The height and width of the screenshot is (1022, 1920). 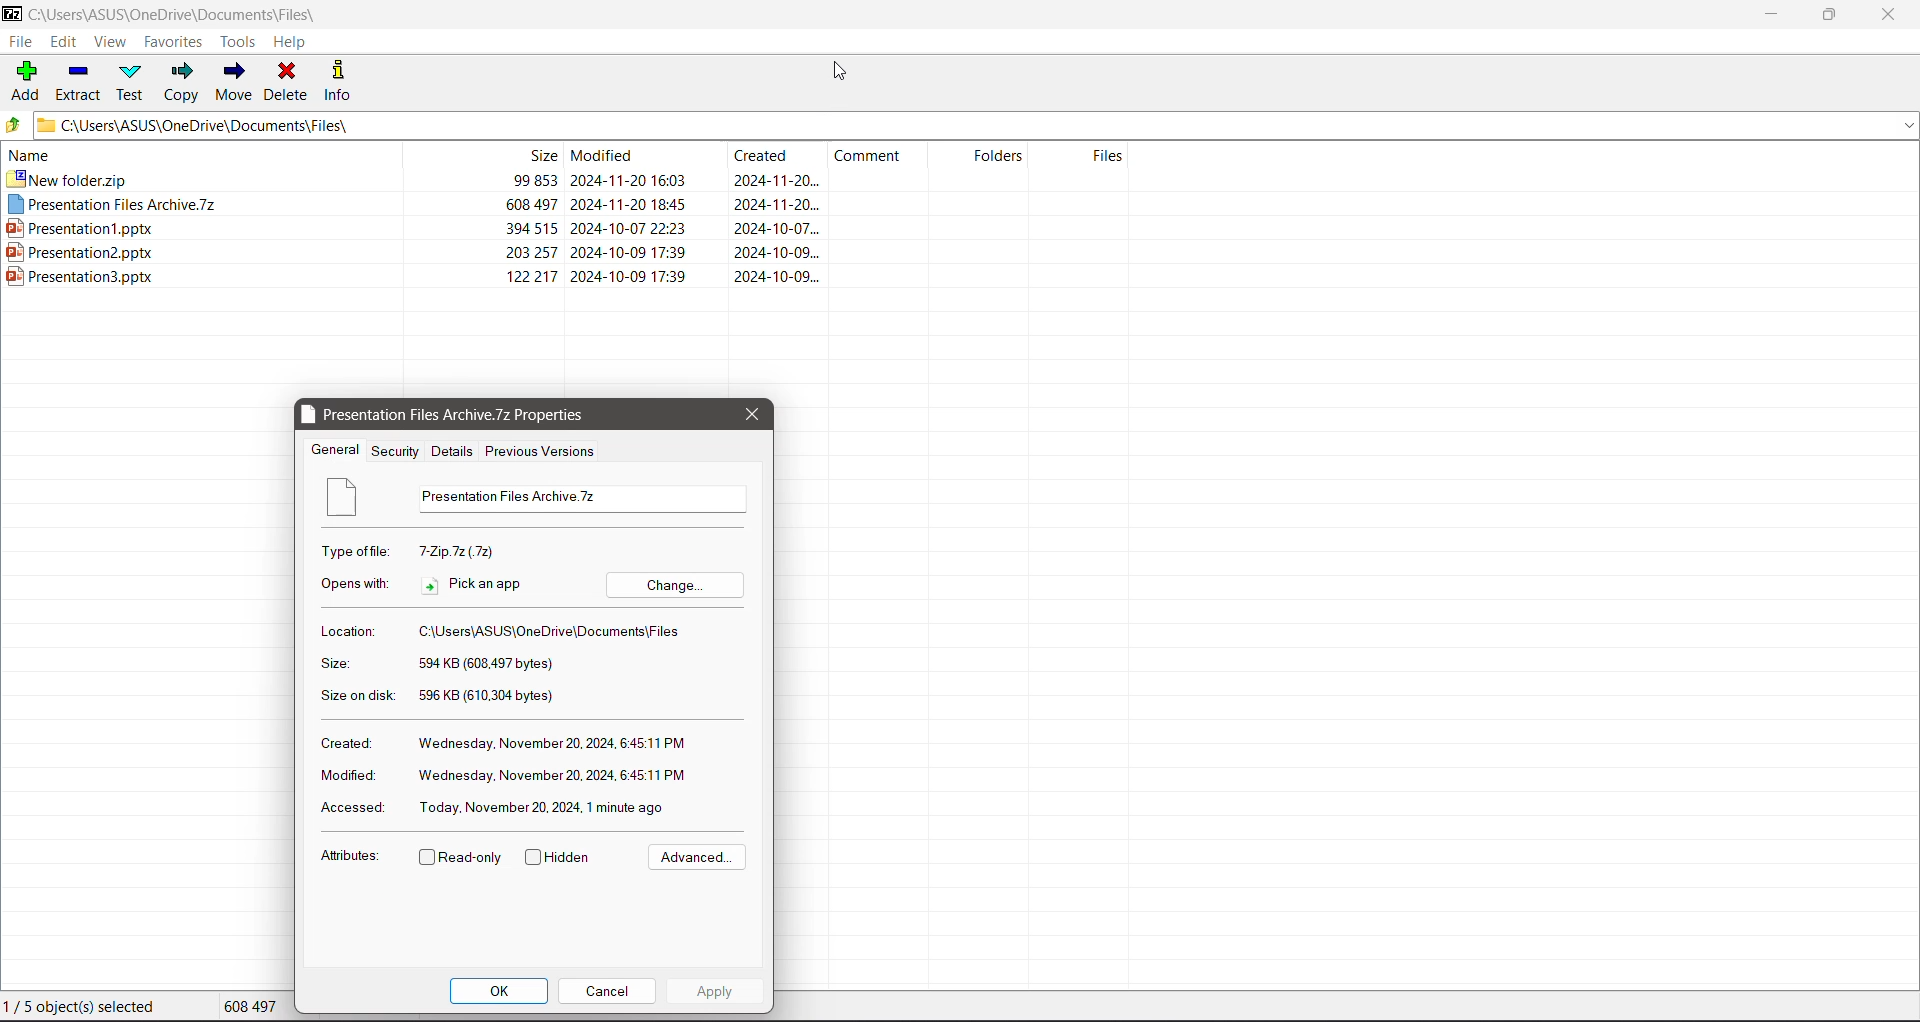 I want to click on Tools, so click(x=240, y=40).